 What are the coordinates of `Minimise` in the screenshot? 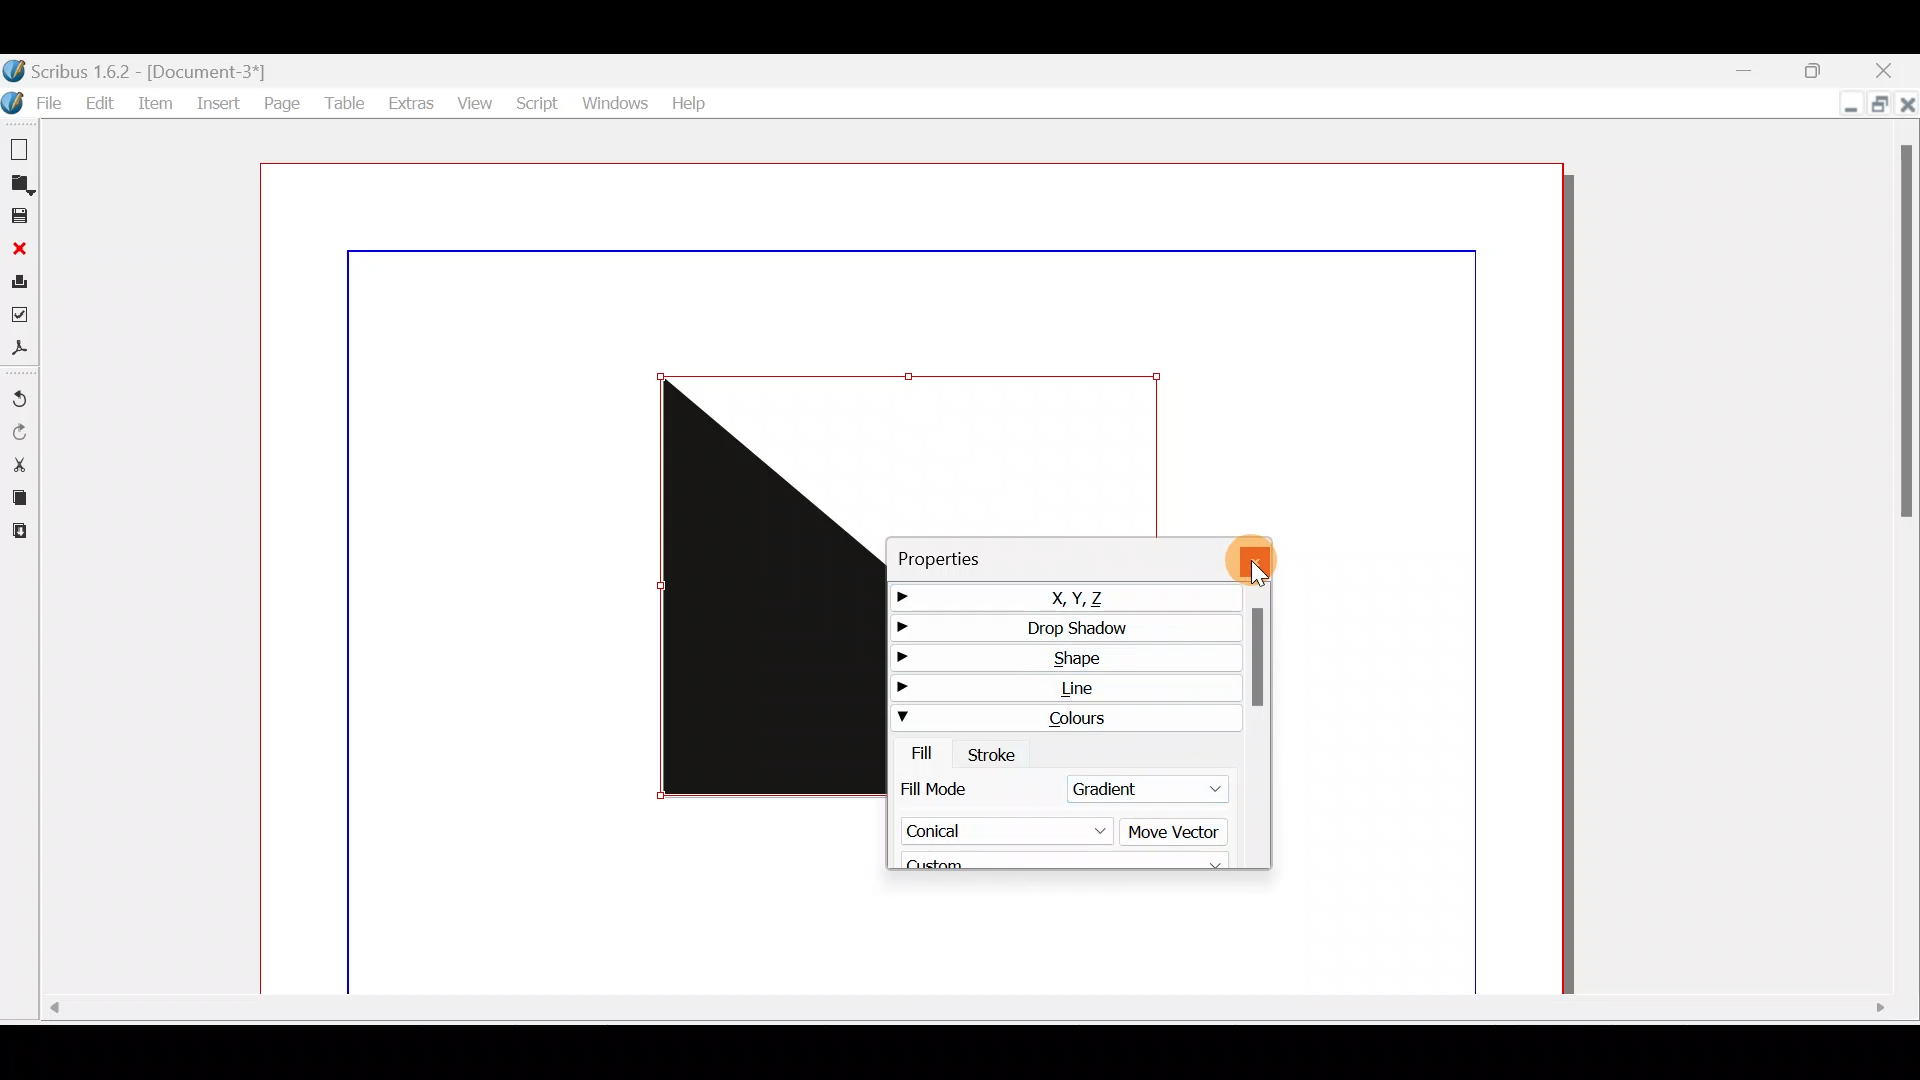 It's located at (1840, 104).